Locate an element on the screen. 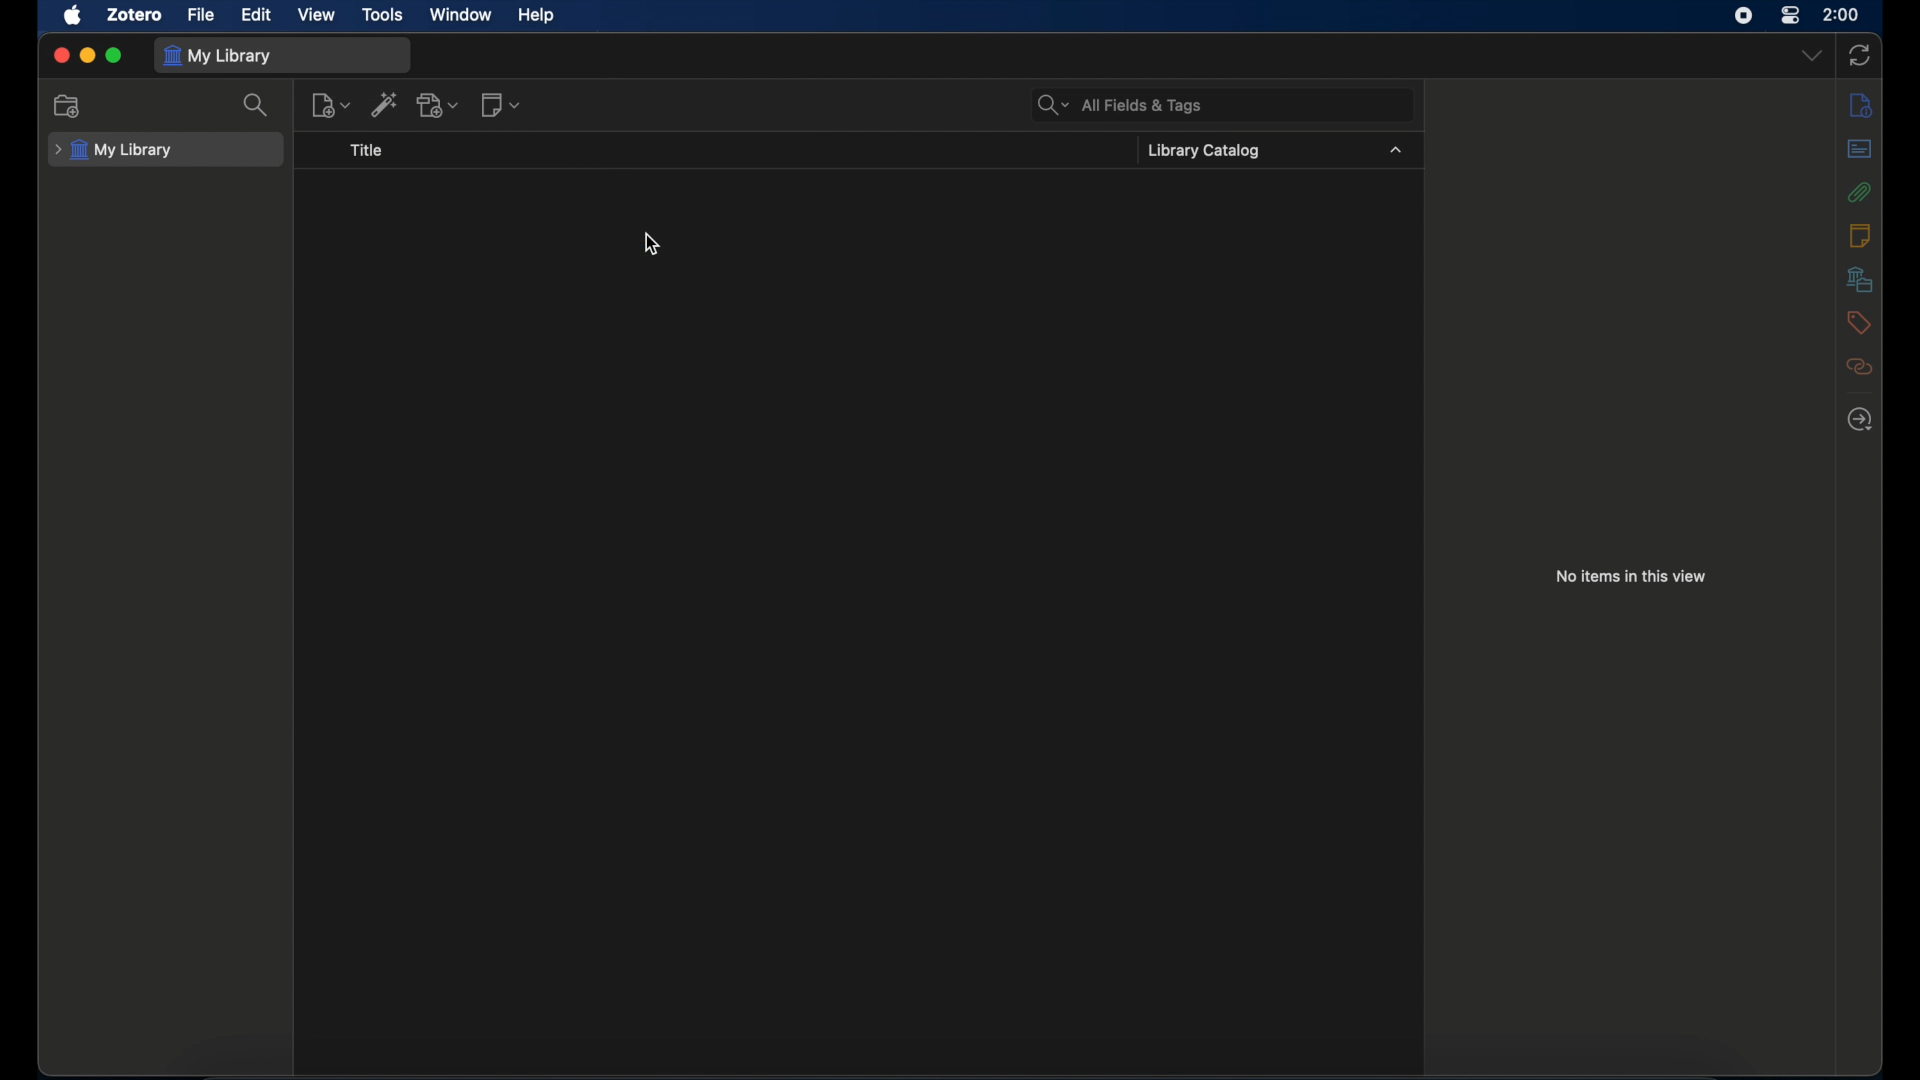 This screenshot has height=1080, width=1920. control center is located at coordinates (1792, 15).